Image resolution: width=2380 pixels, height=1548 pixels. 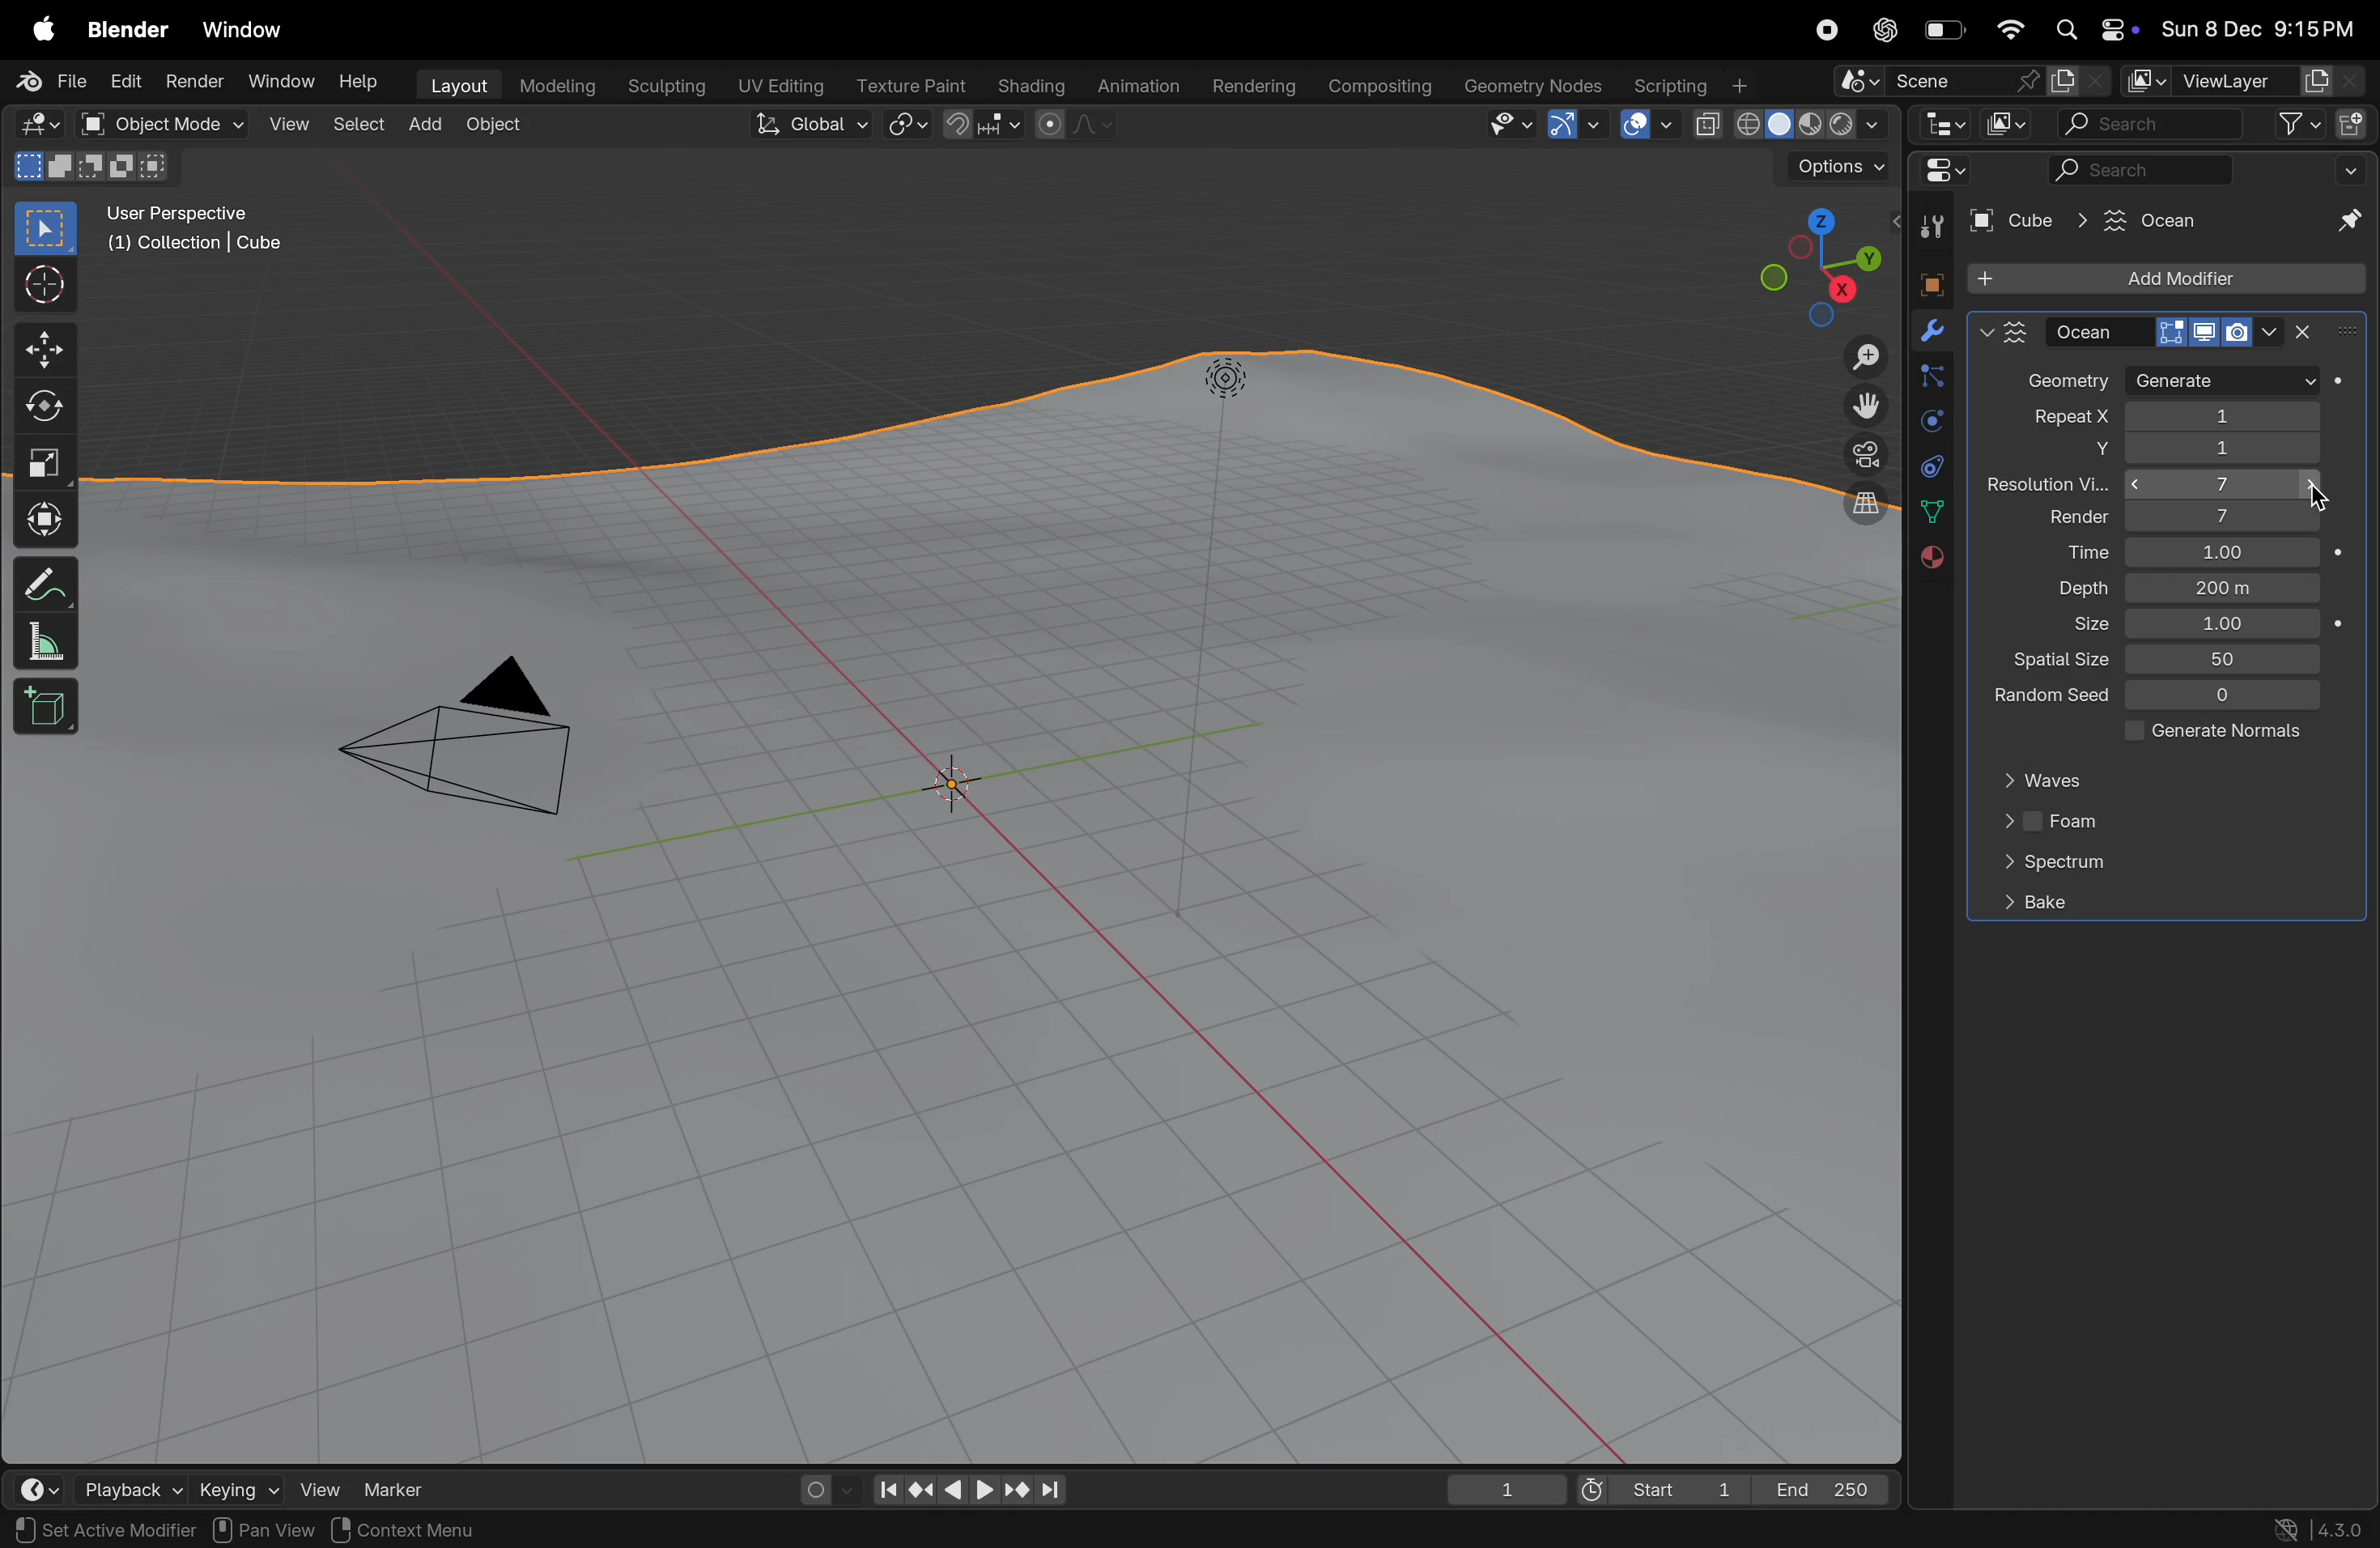 What do you see at coordinates (362, 124) in the screenshot?
I see `select` at bounding box center [362, 124].